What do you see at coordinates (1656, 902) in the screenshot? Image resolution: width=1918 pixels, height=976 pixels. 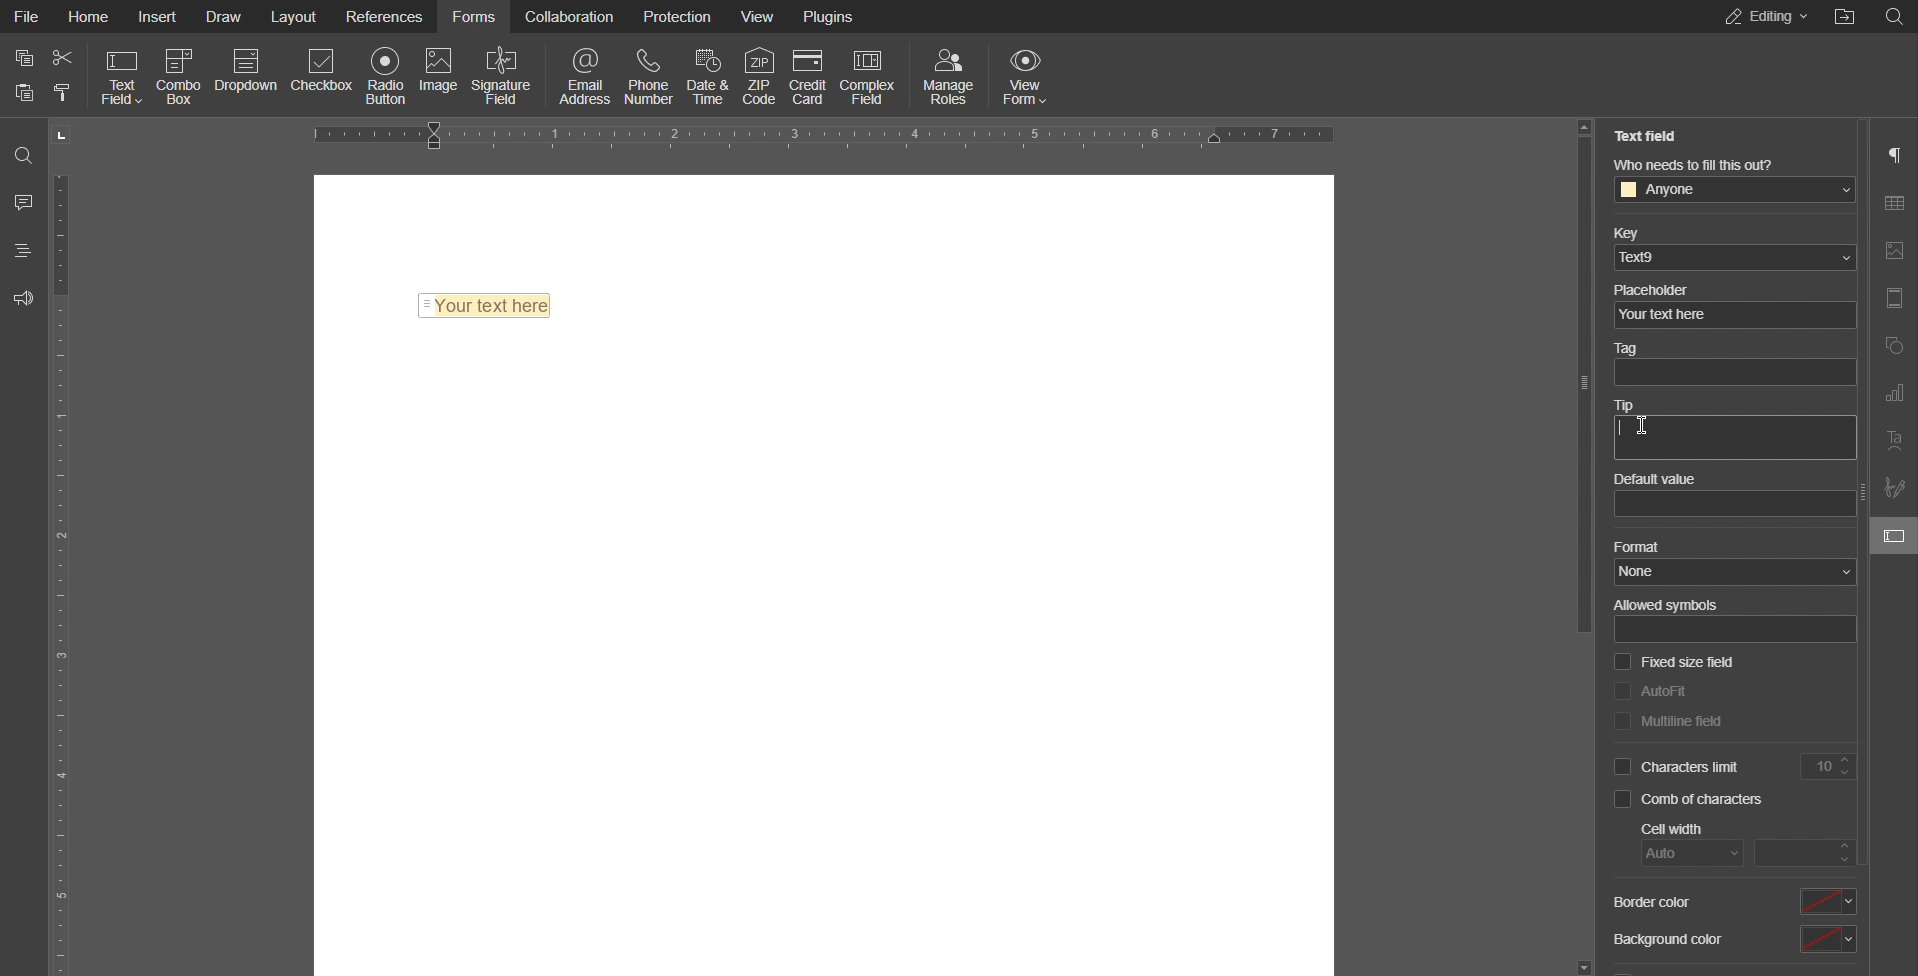 I see `Border Color` at bounding box center [1656, 902].